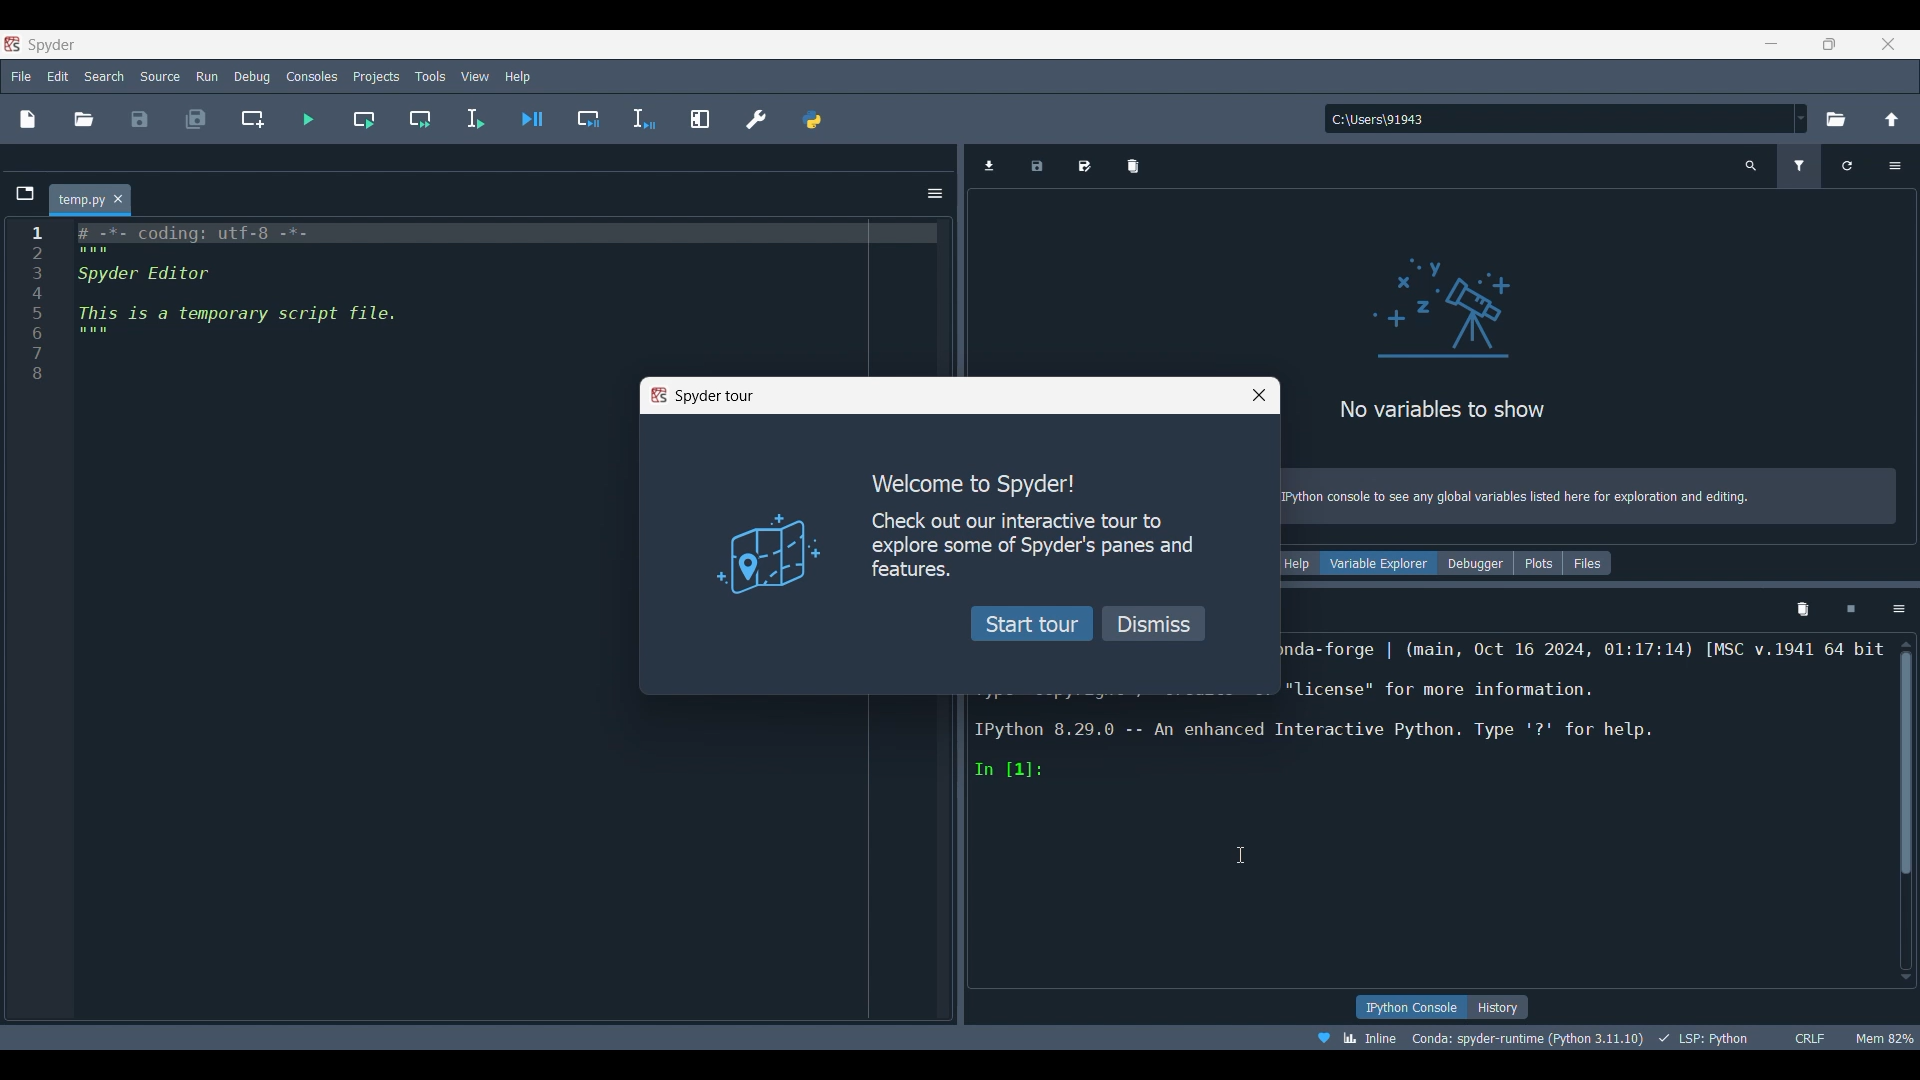 This screenshot has height=1080, width=1920. Describe the element at coordinates (1813, 1036) in the screenshot. I see `CRLF` at that location.